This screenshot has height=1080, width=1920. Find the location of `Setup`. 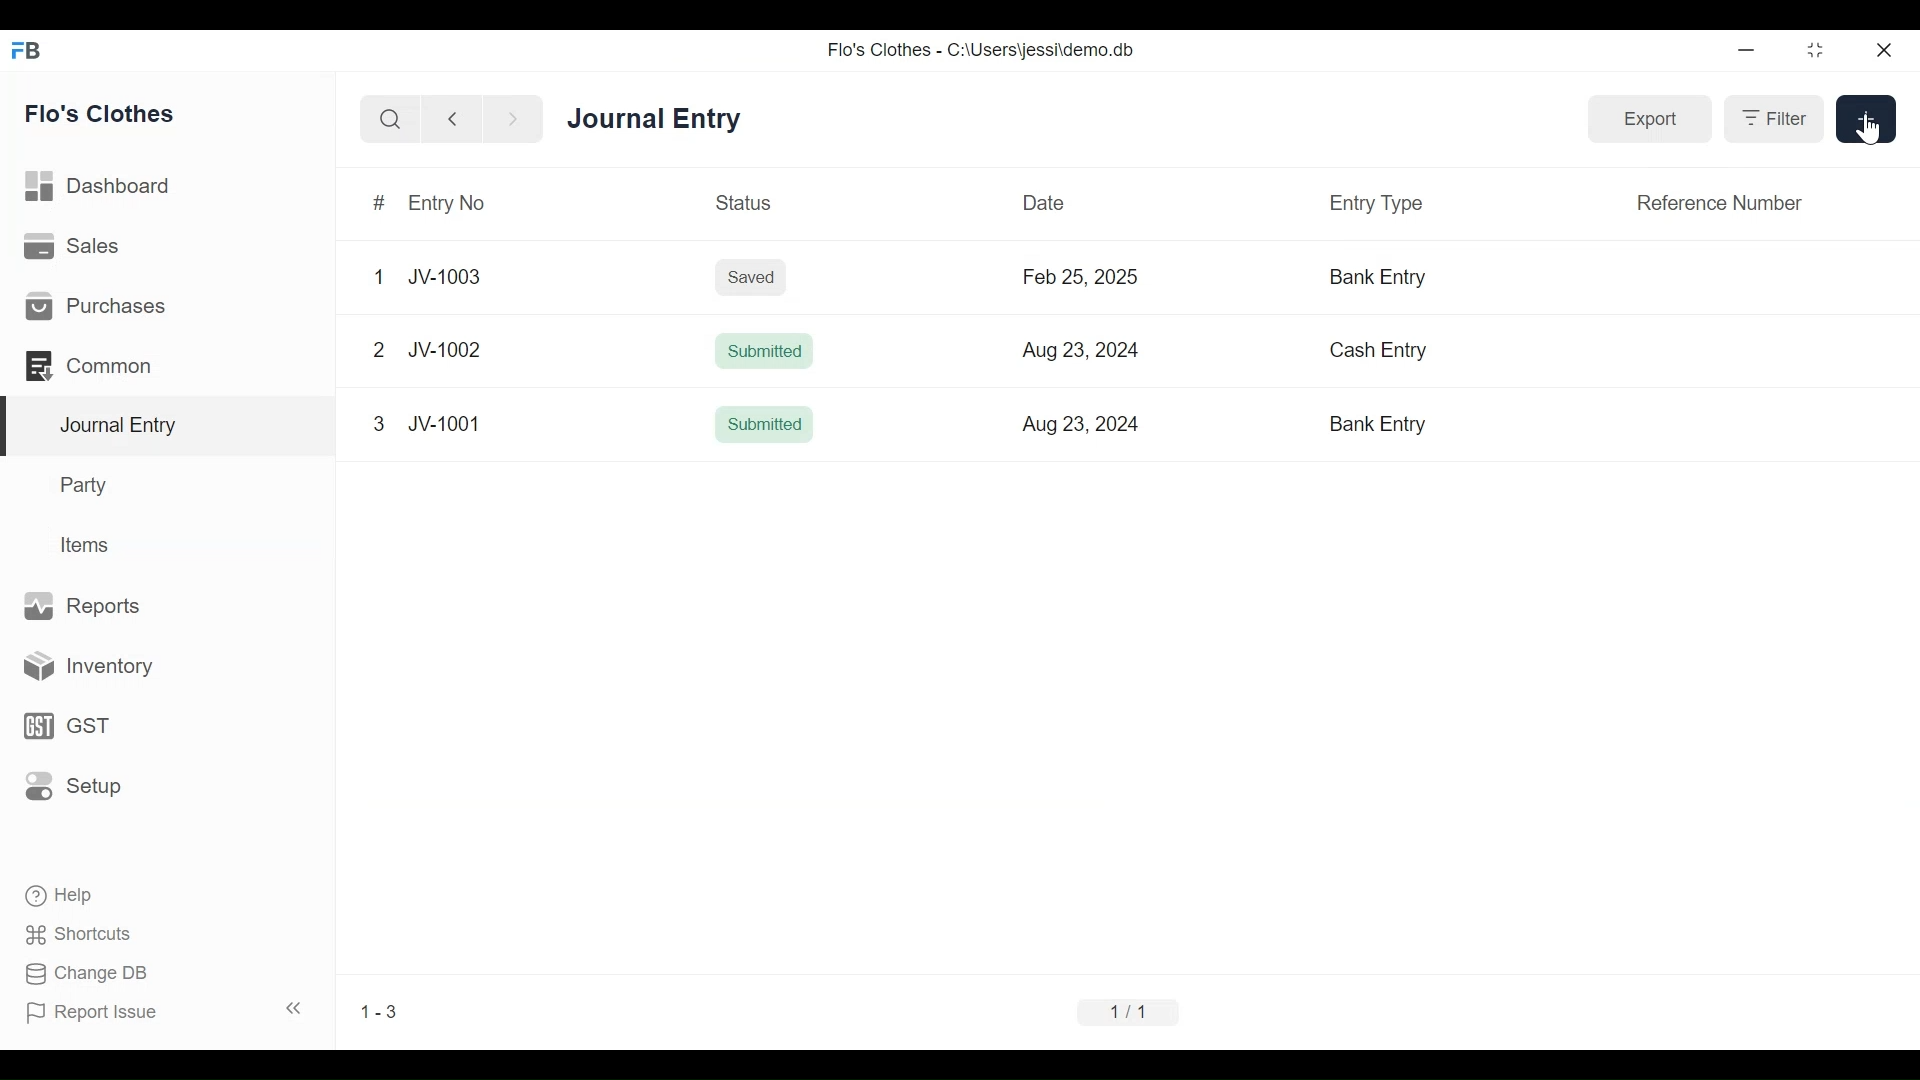

Setup is located at coordinates (73, 784).